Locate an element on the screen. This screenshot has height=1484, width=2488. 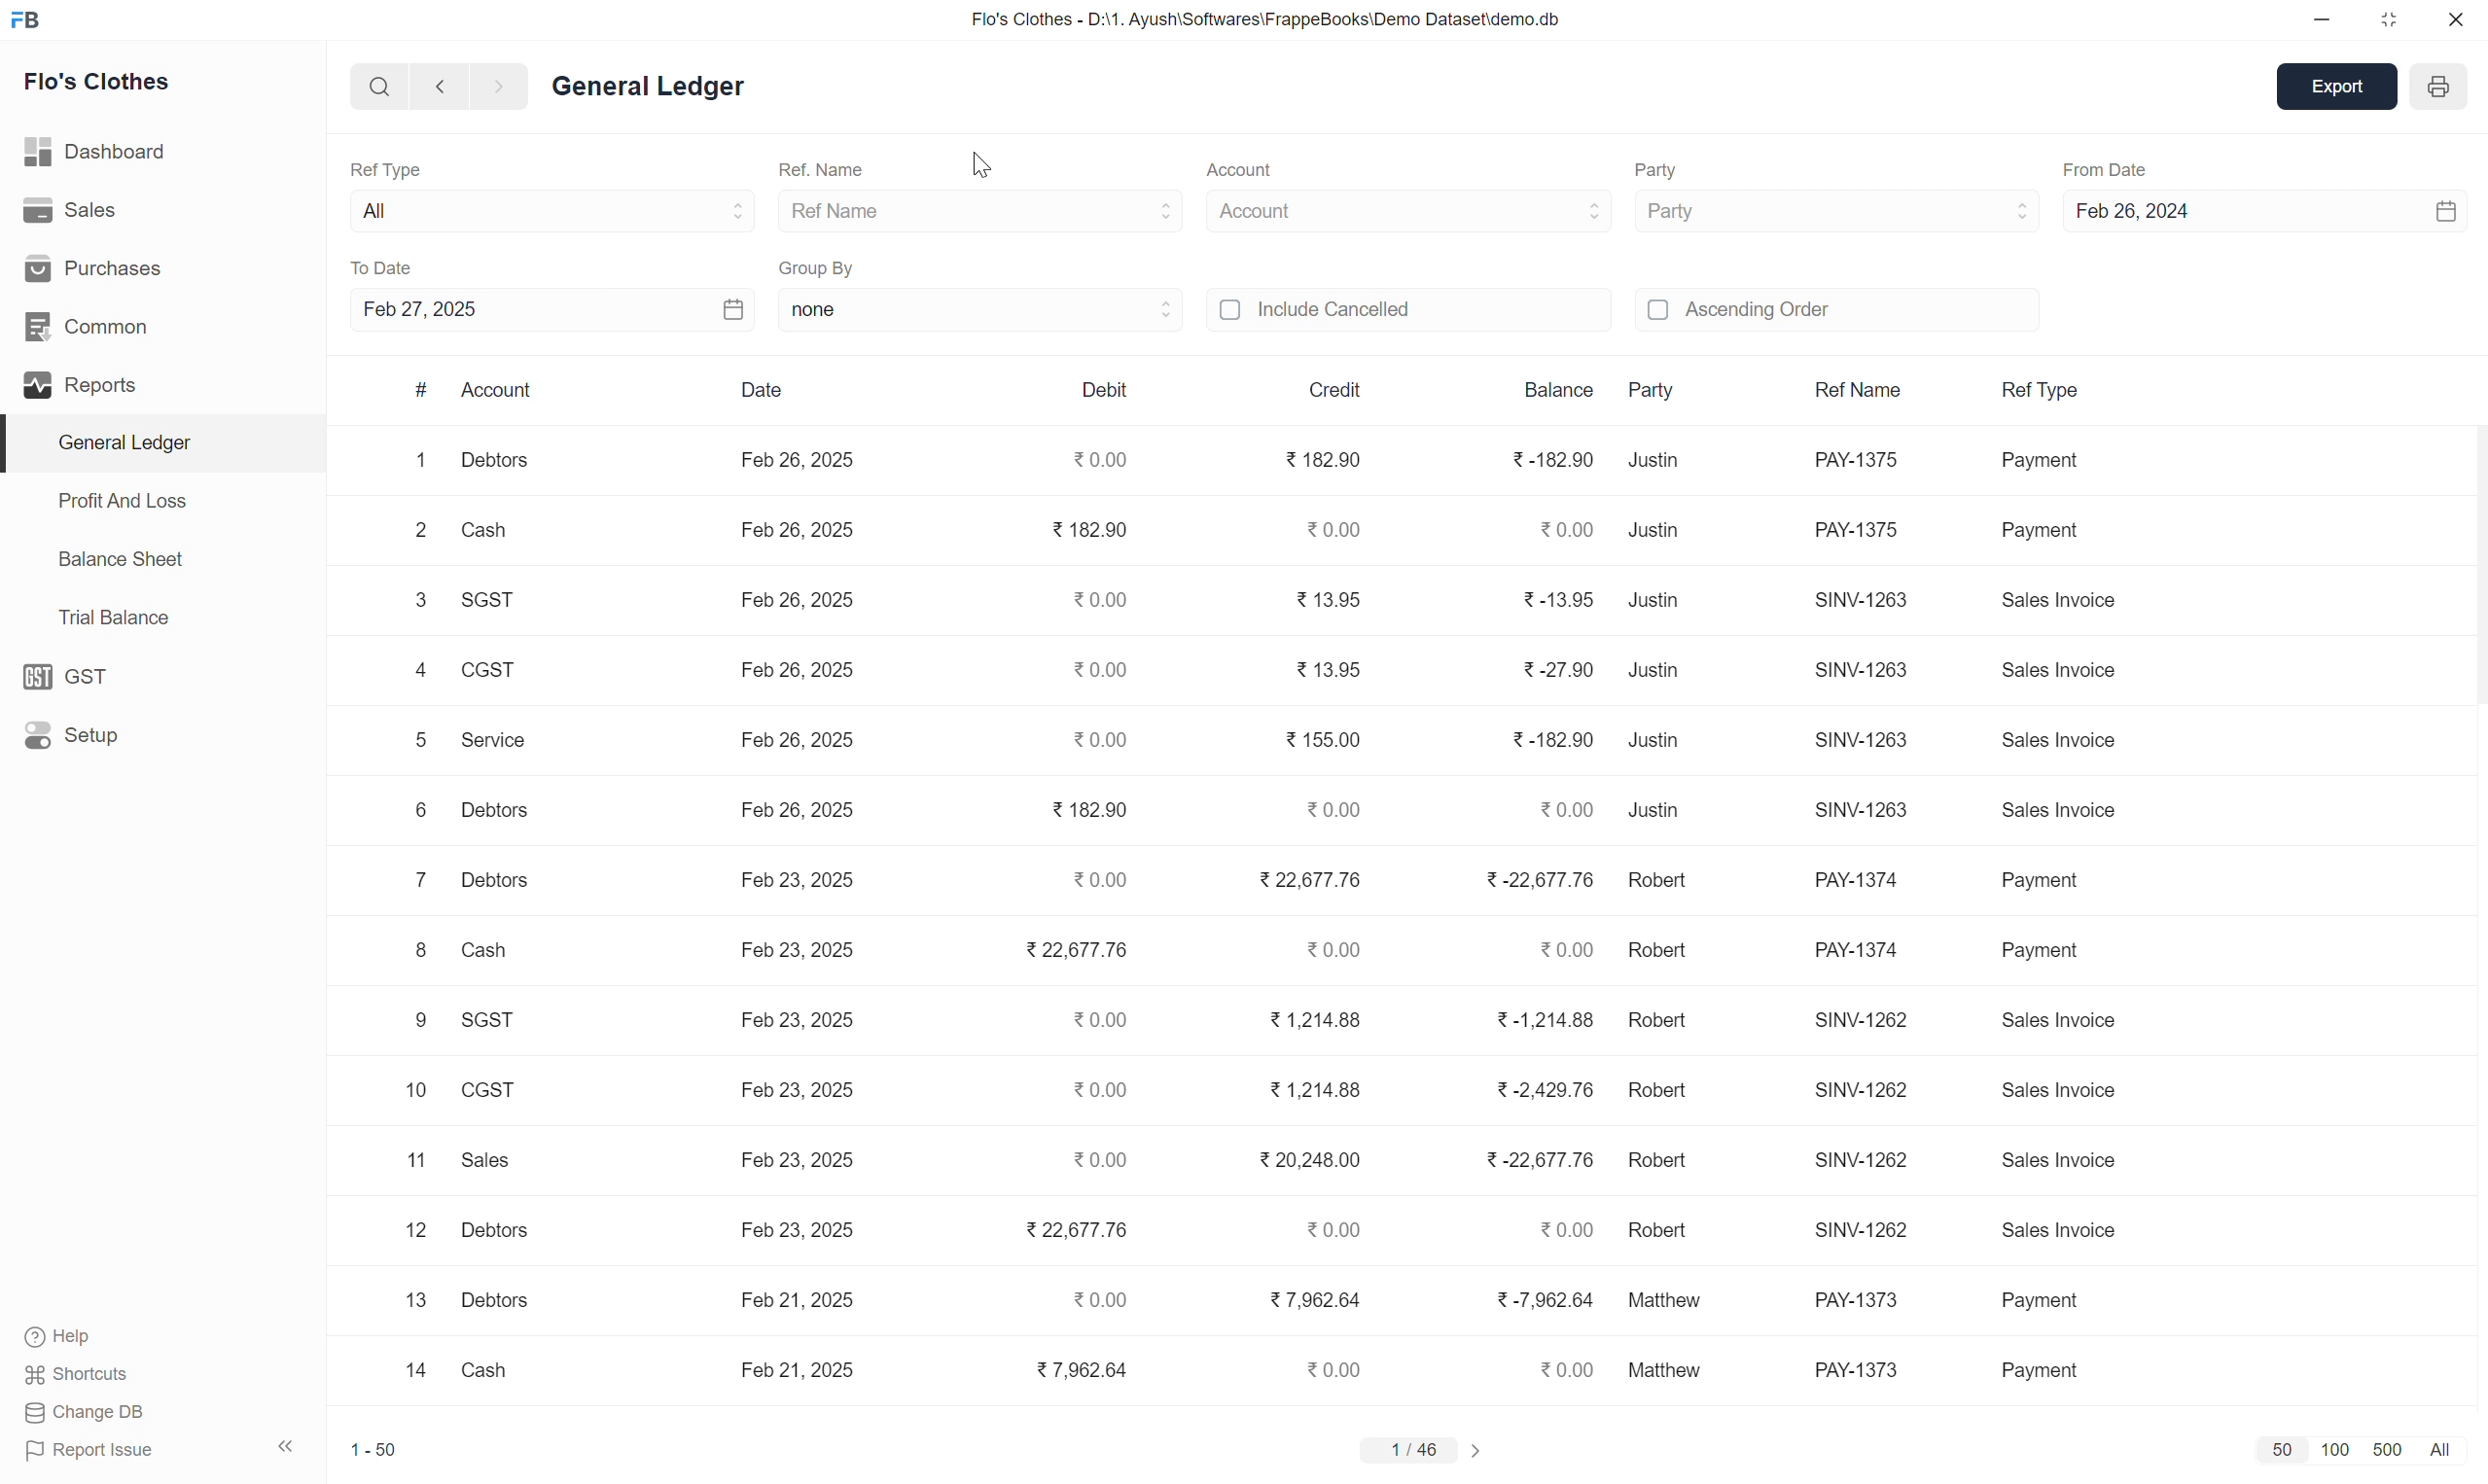
robert is located at coordinates (1661, 955).